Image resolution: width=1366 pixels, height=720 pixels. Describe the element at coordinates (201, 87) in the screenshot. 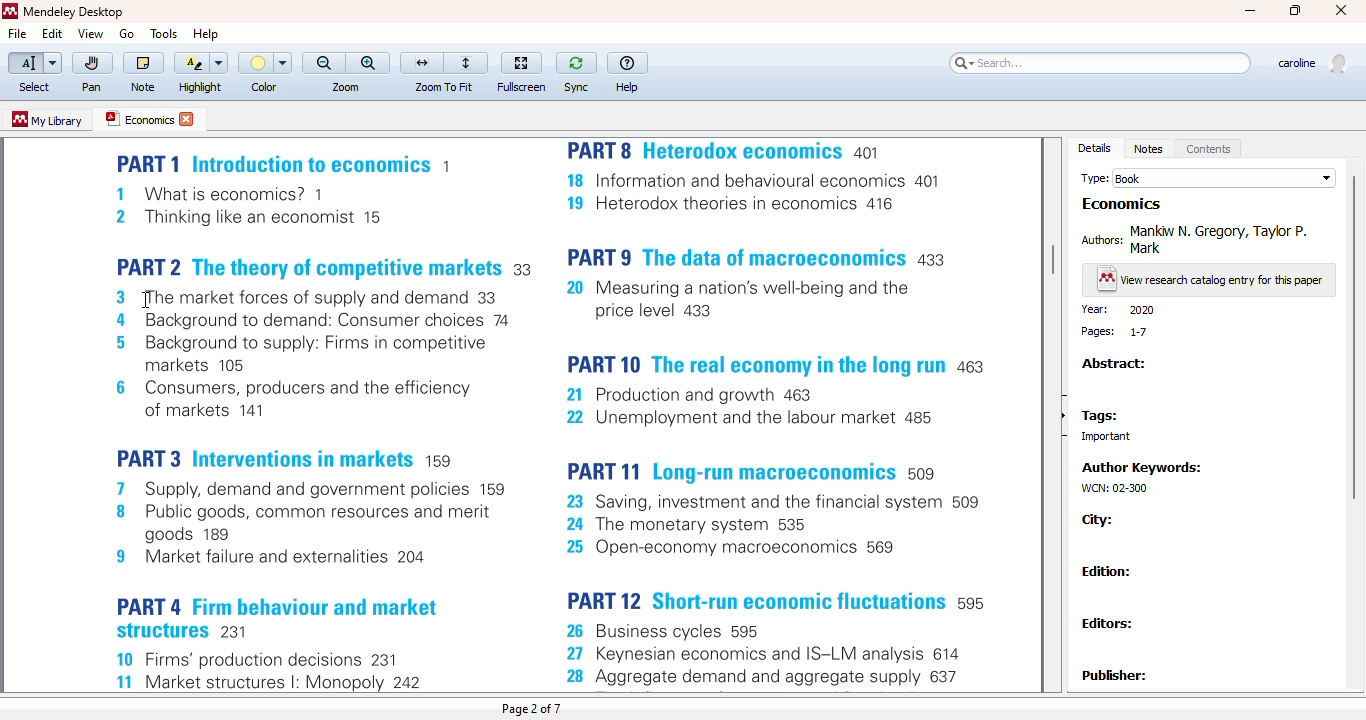

I see `highlight` at that location.